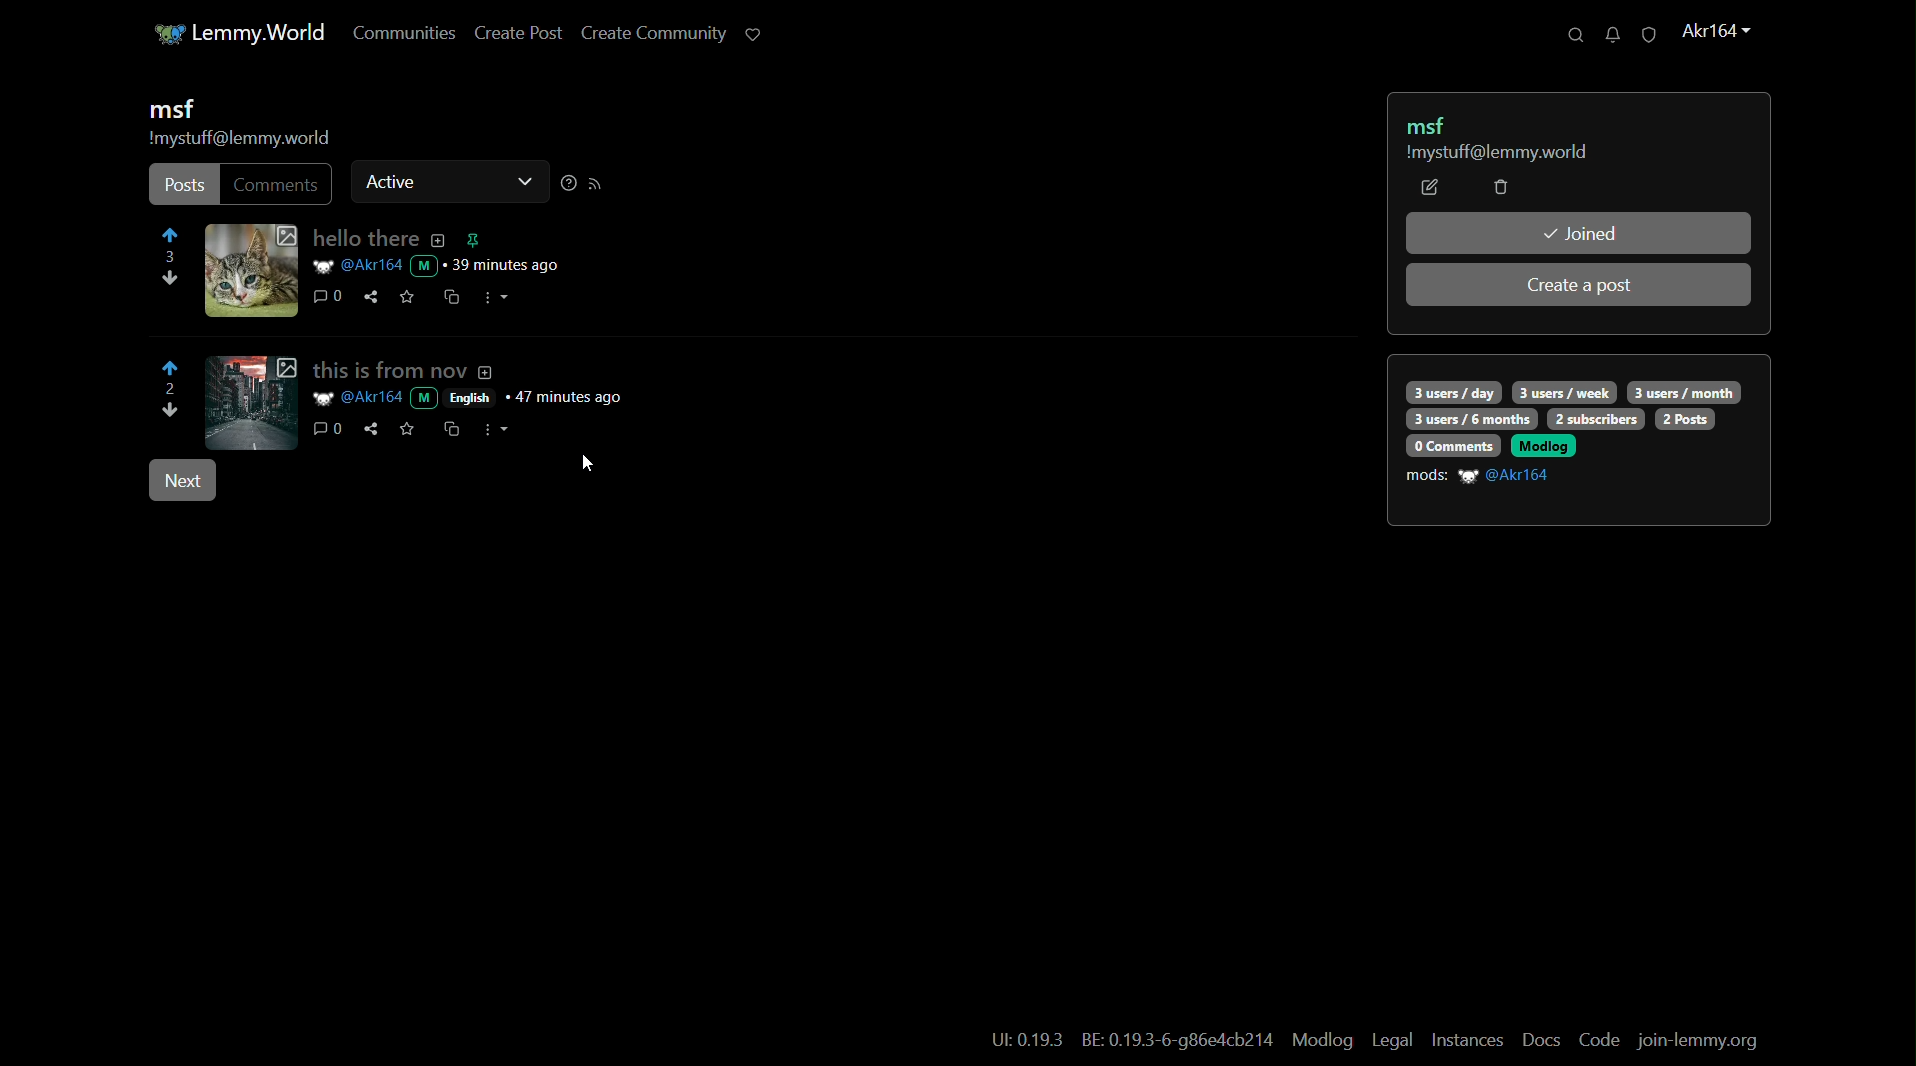 This screenshot has width=1916, height=1066. What do you see at coordinates (1686, 419) in the screenshot?
I see `2 posts` at bounding box center [1686, 419].